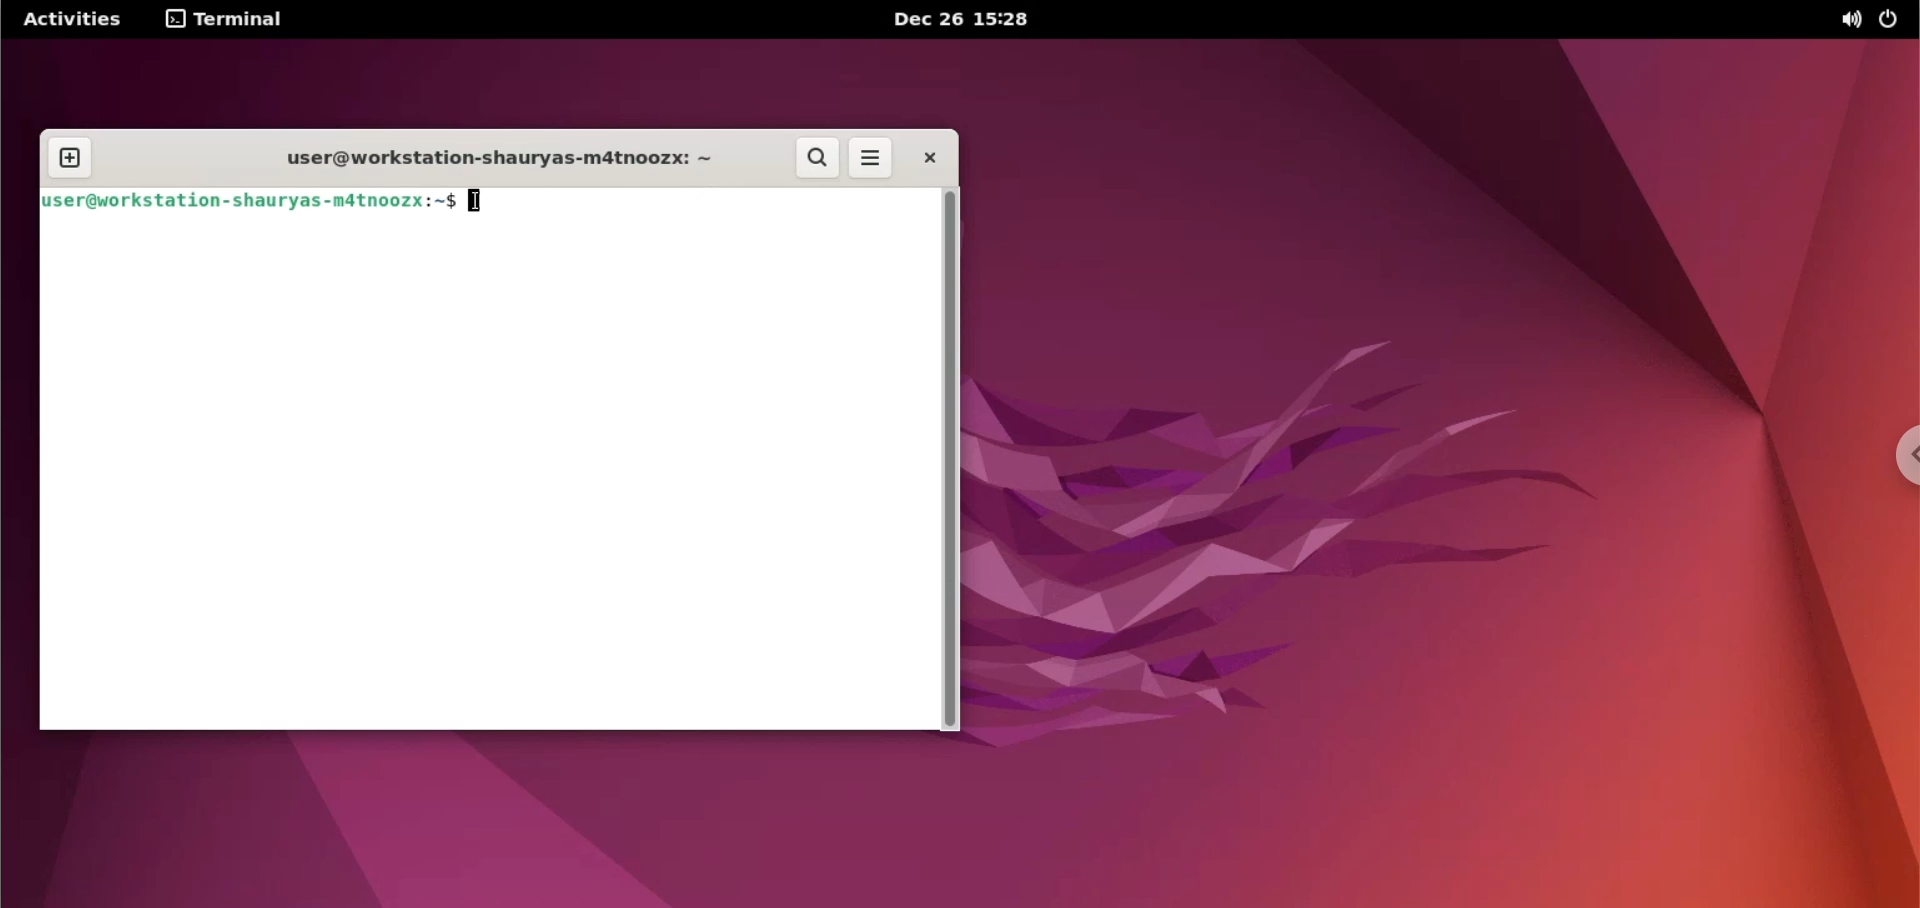 The image size is (1920, 908). Describe the element at coordinates (230, 21) in the screenshot. I see `terminal` at that location.